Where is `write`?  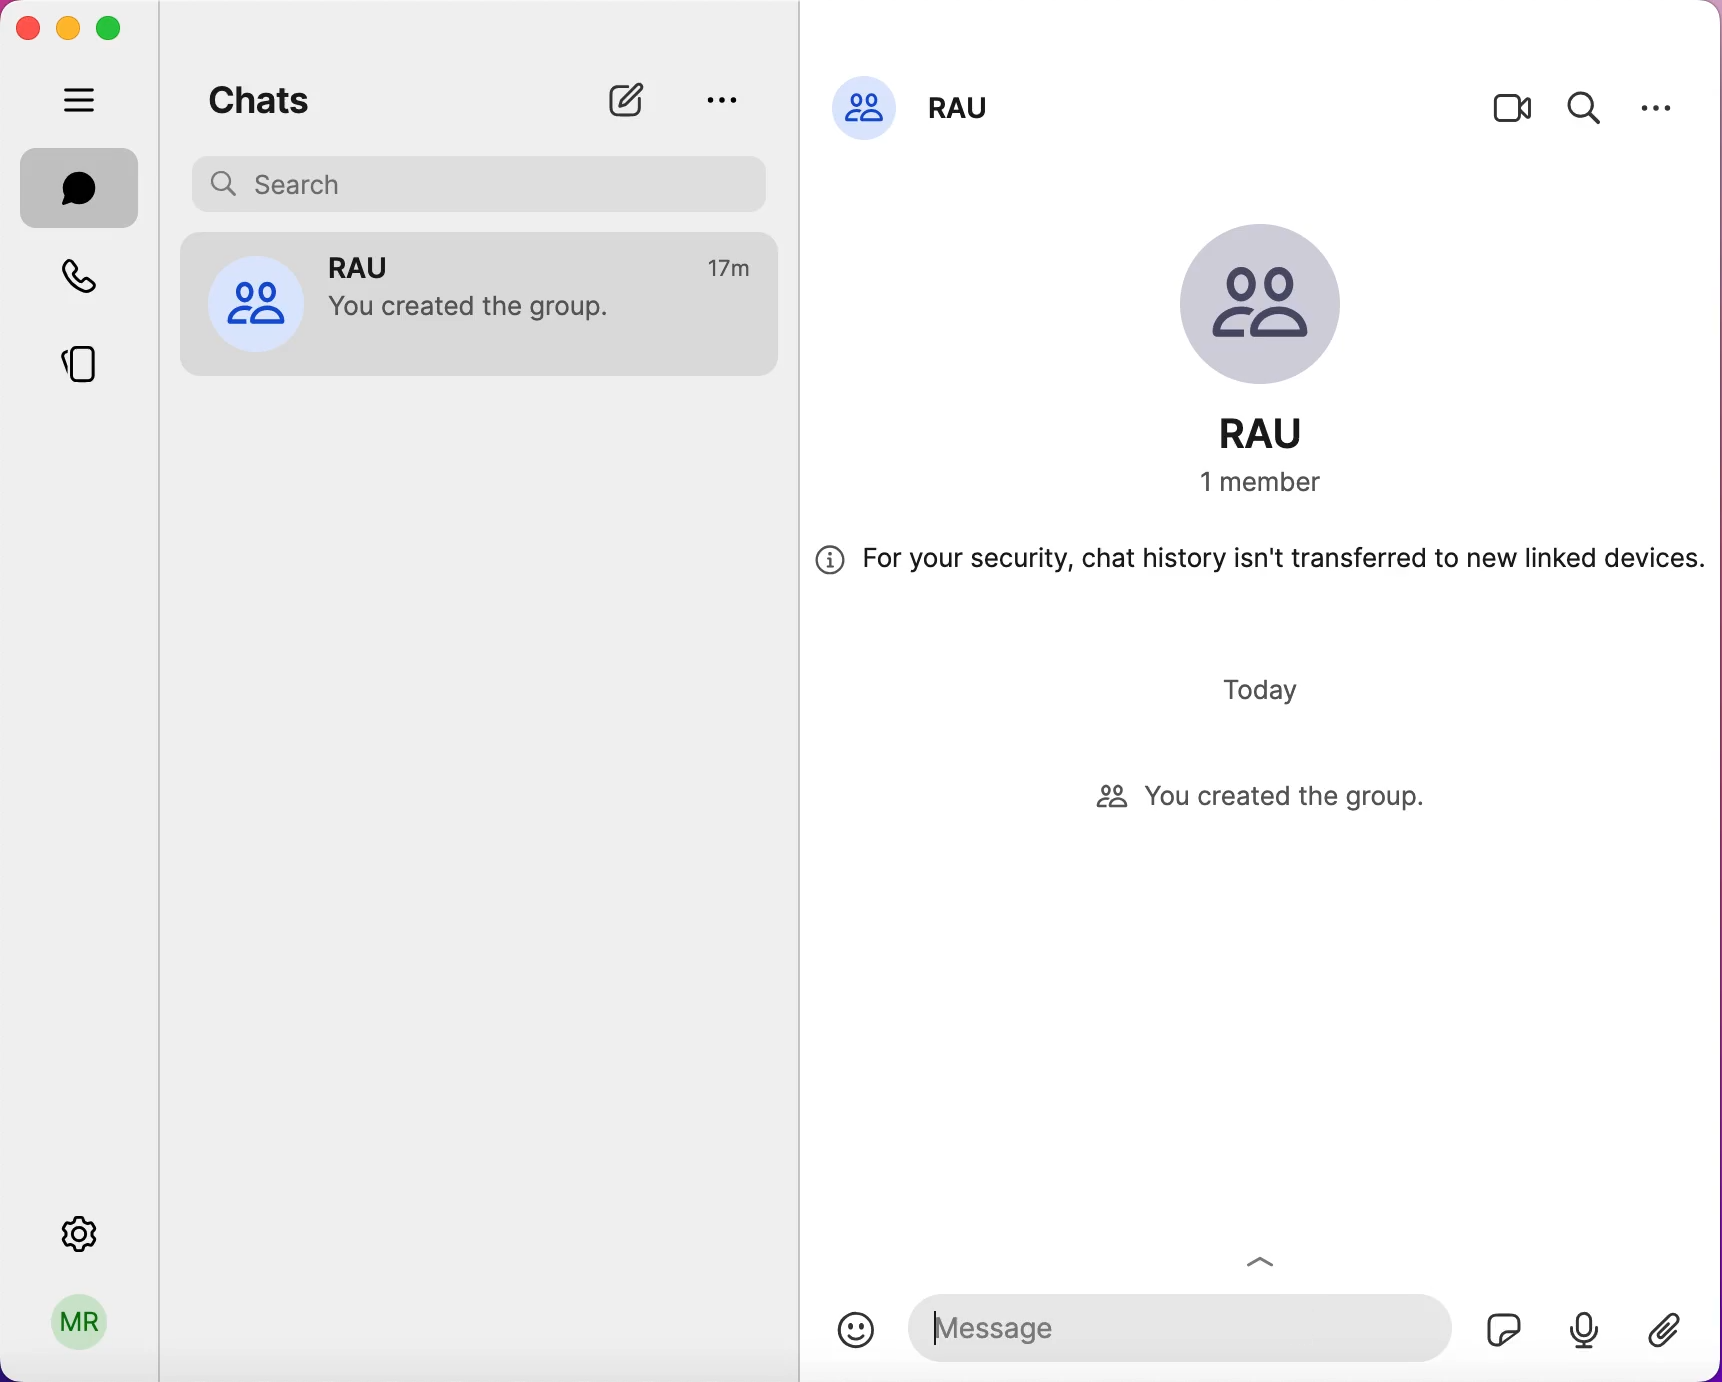
write is located at coordinates (636, 100).